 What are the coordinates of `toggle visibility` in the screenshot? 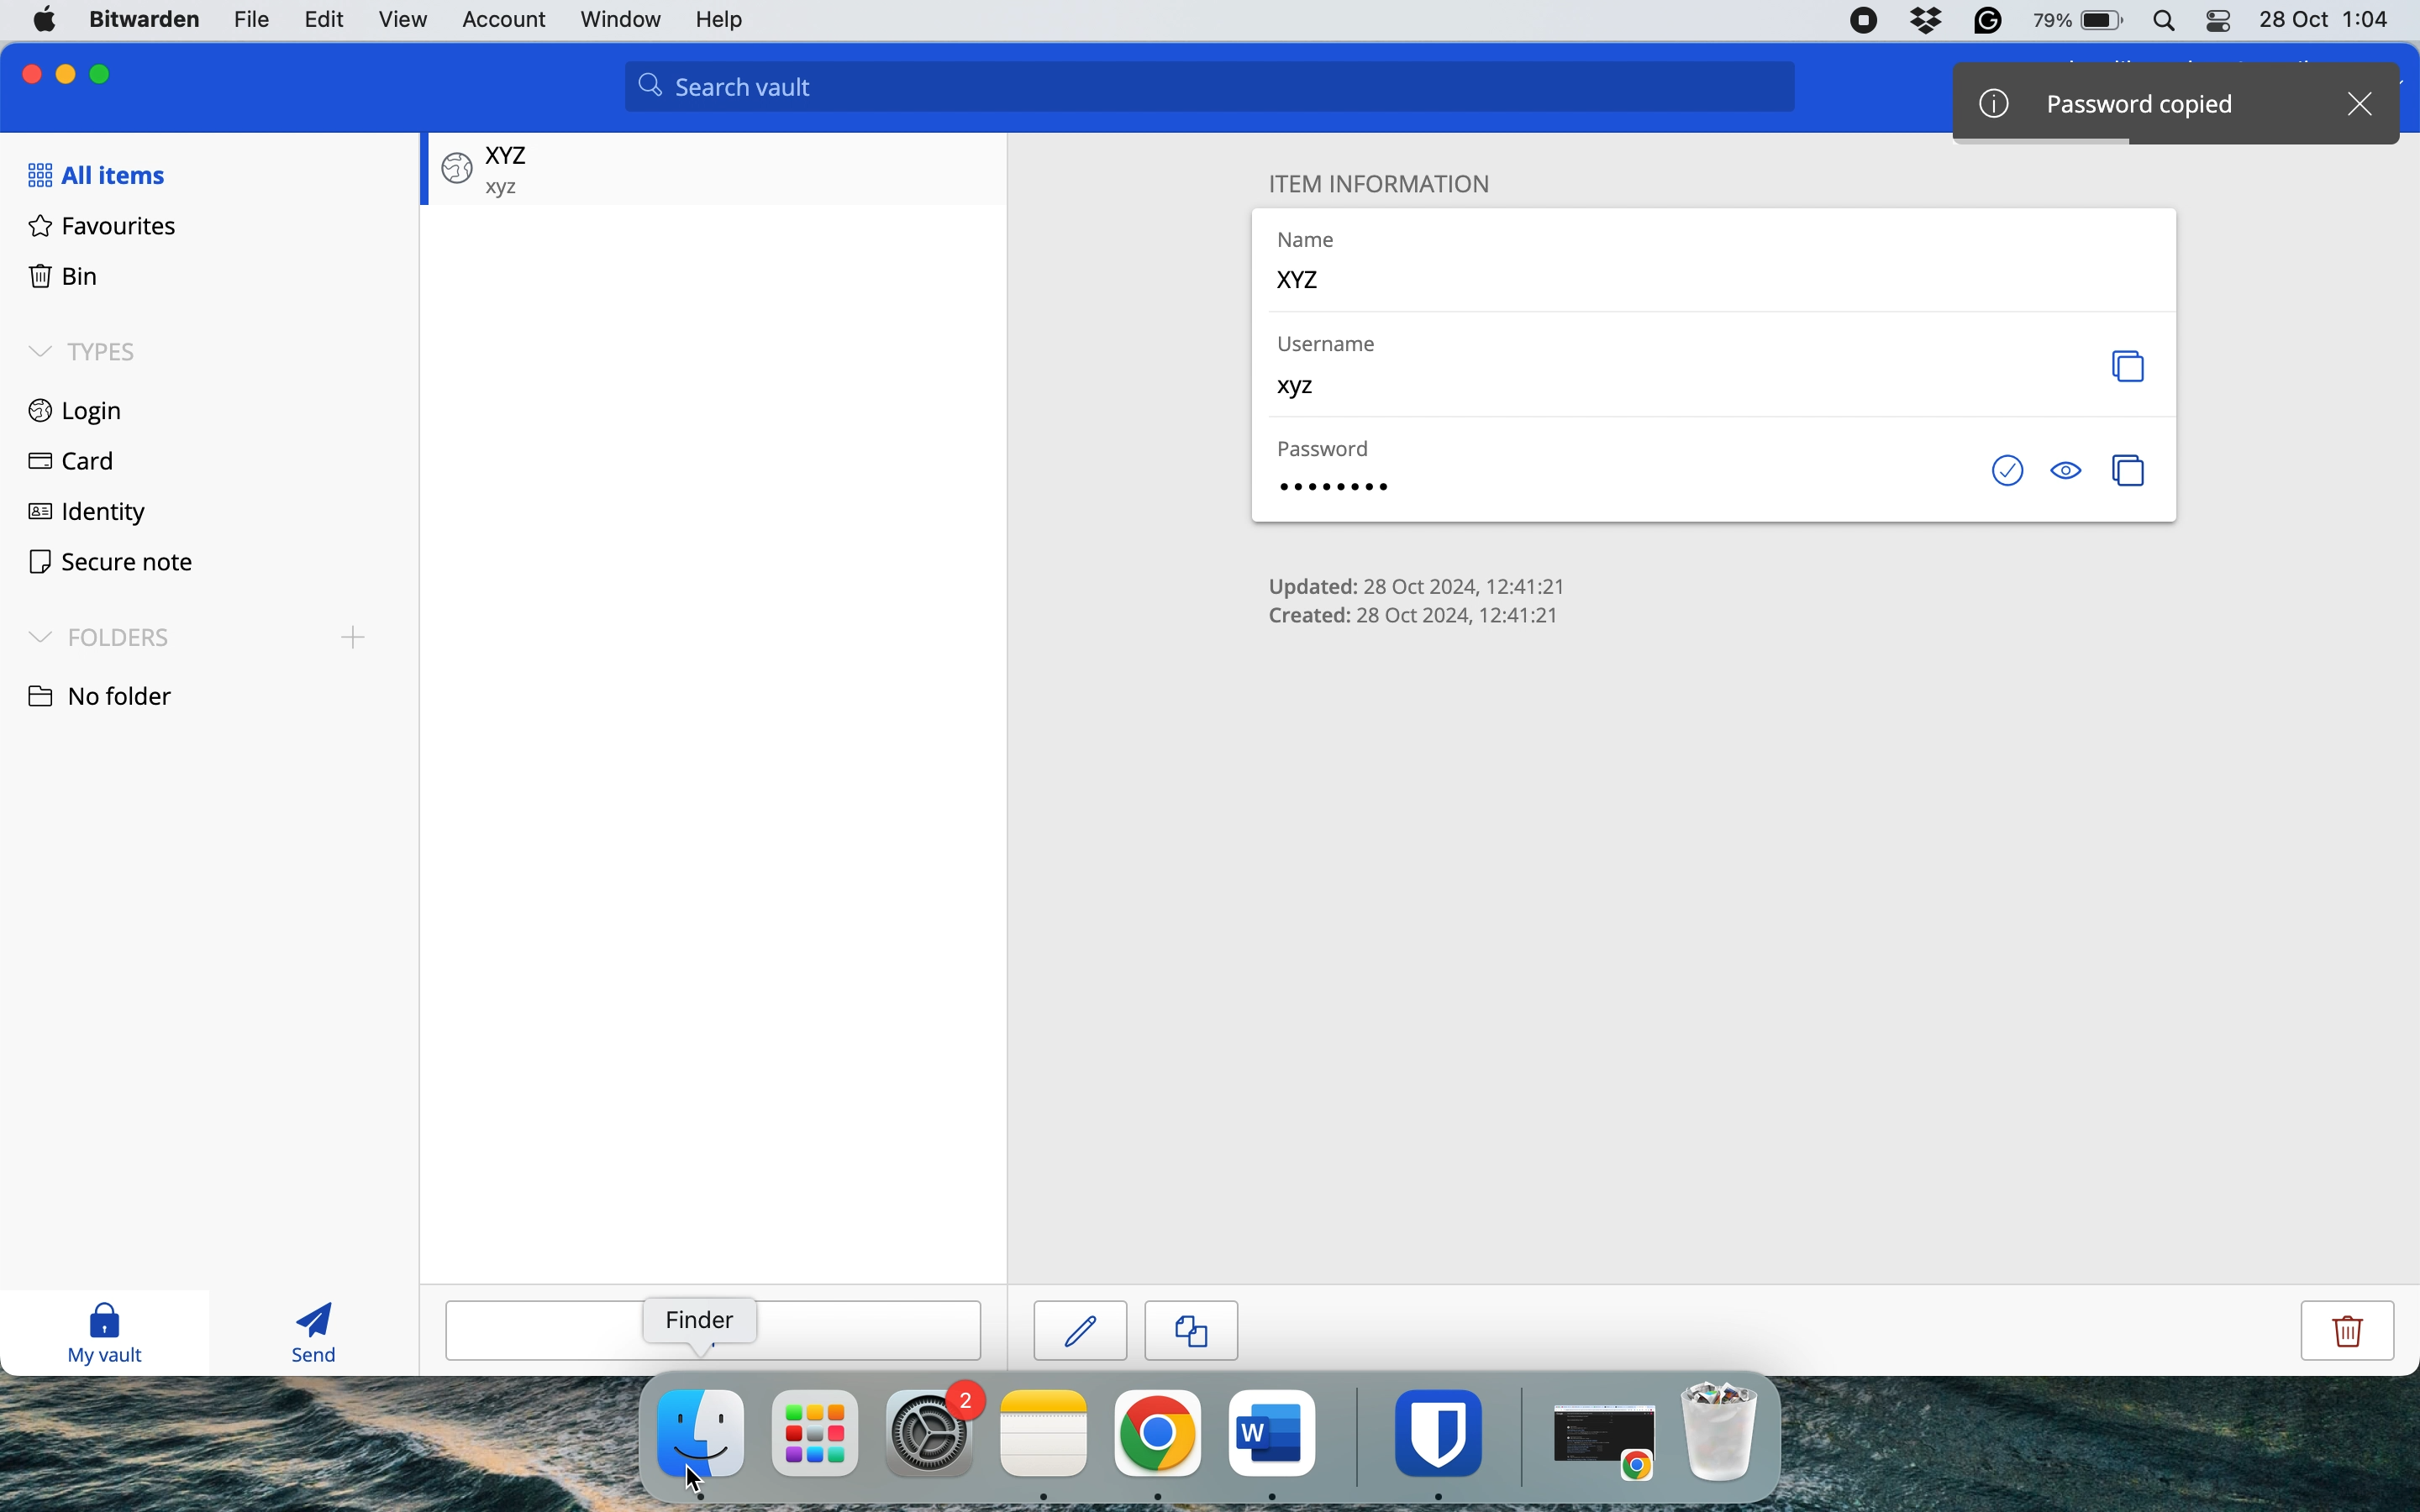 It's located at (2066, 471).